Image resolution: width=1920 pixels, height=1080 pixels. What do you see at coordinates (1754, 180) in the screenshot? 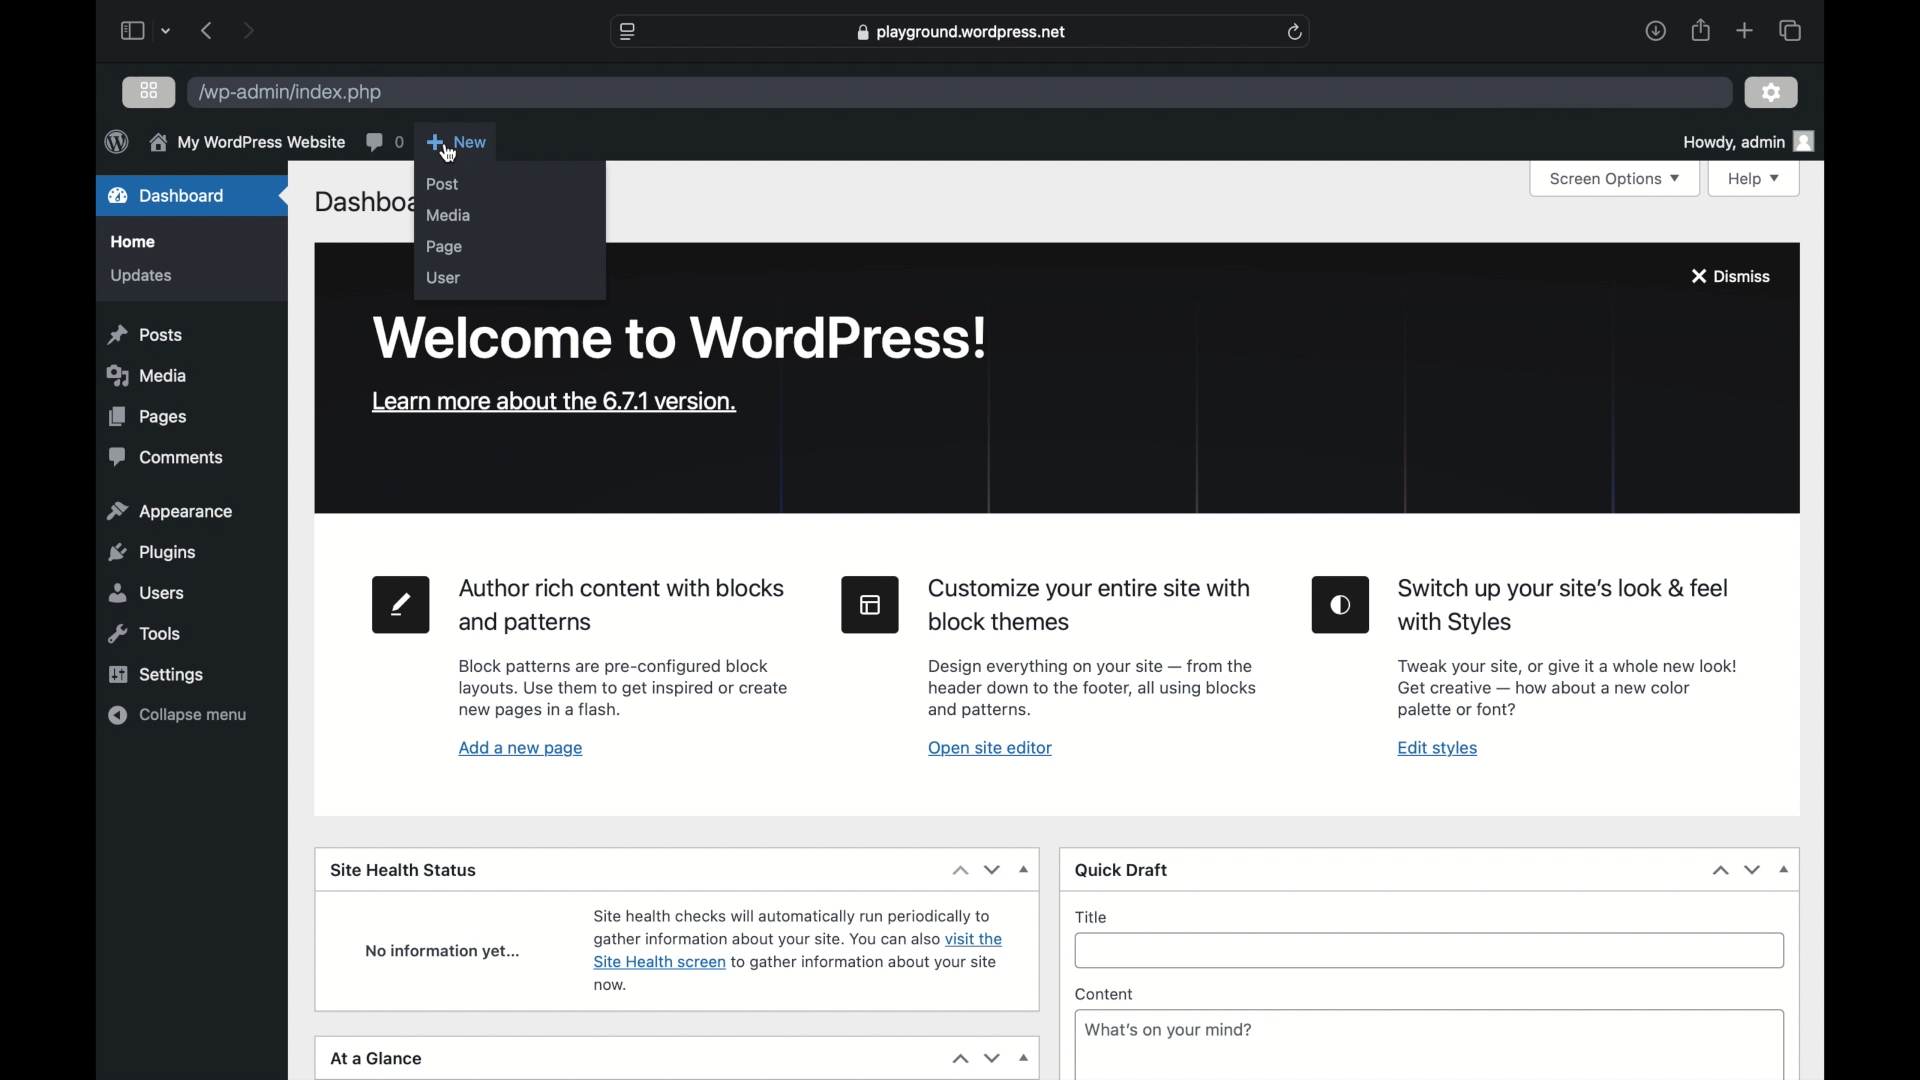
I see `help` at bounding box center [1754, 180].